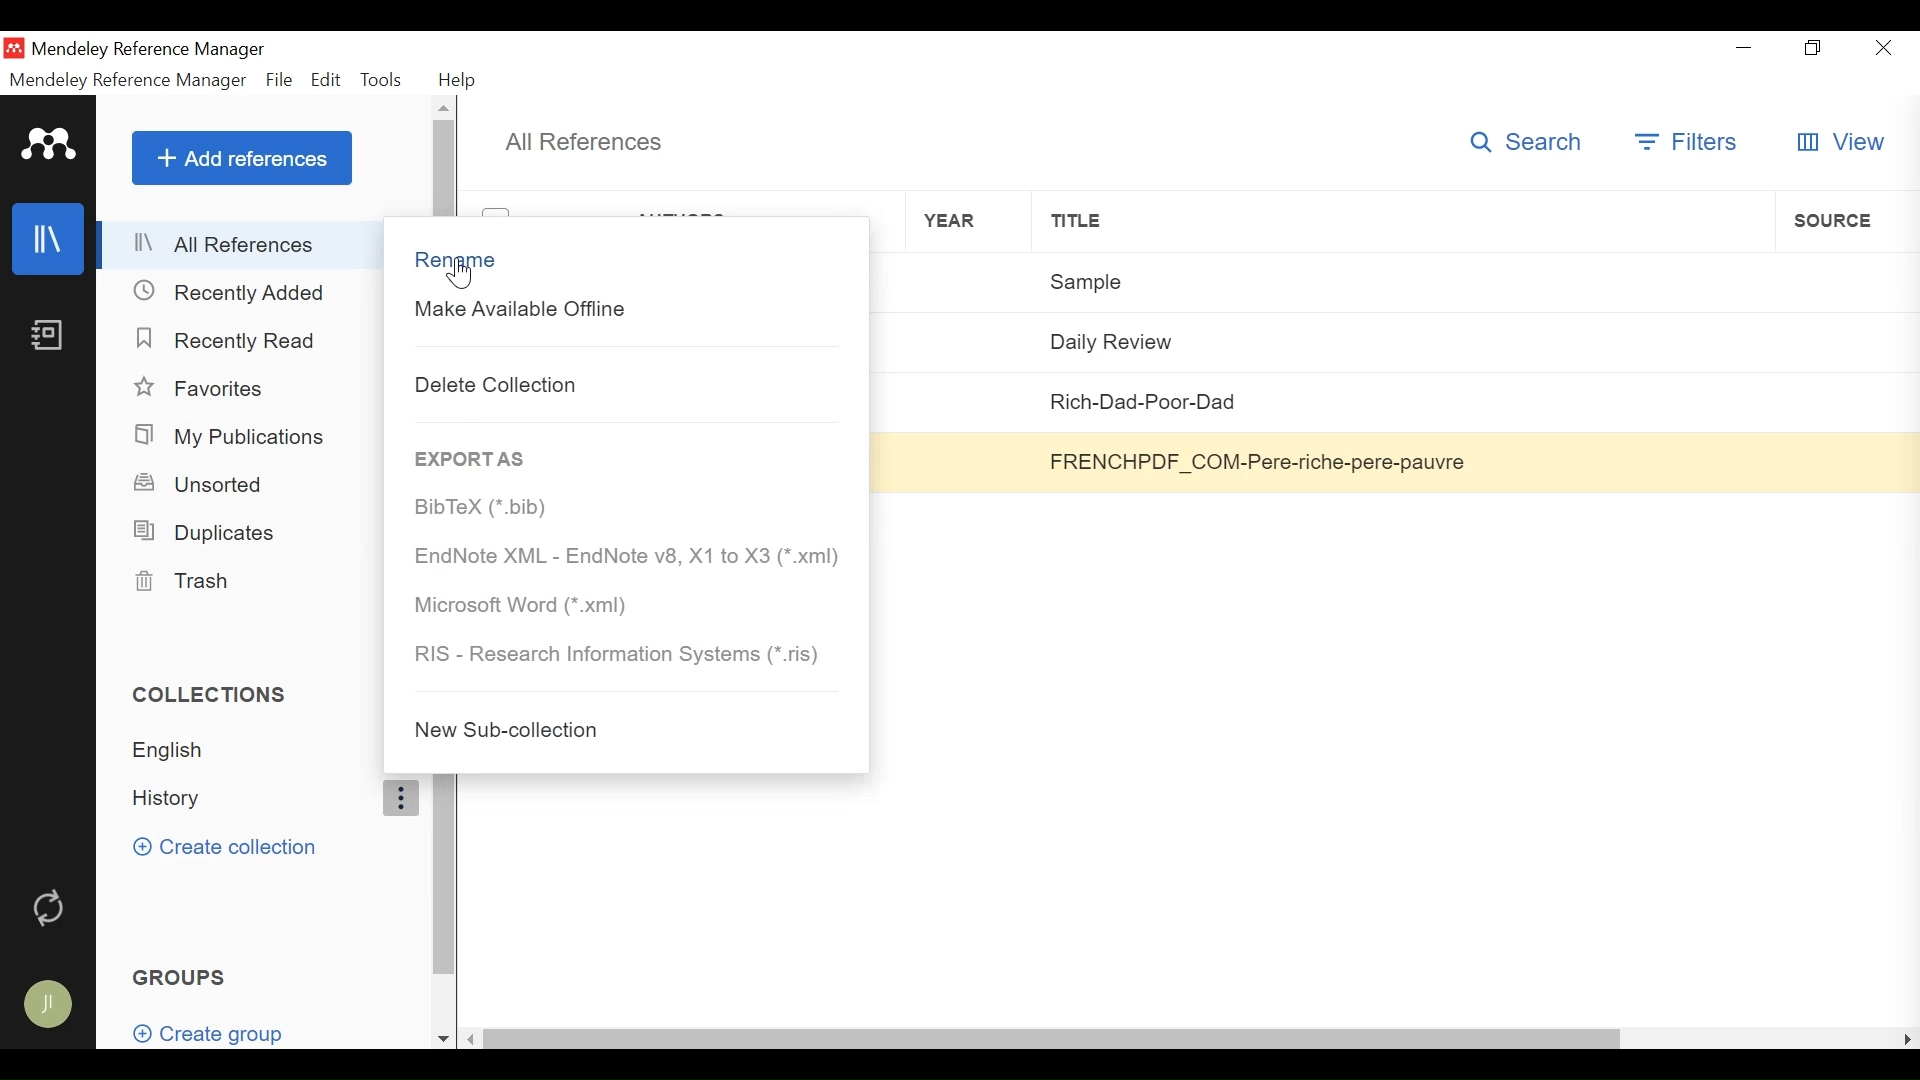 The width and height of the screenshot is (1920, 1080). Describe the element at coordinates (458, 80) in the screenshot. I see `Help` at that location.